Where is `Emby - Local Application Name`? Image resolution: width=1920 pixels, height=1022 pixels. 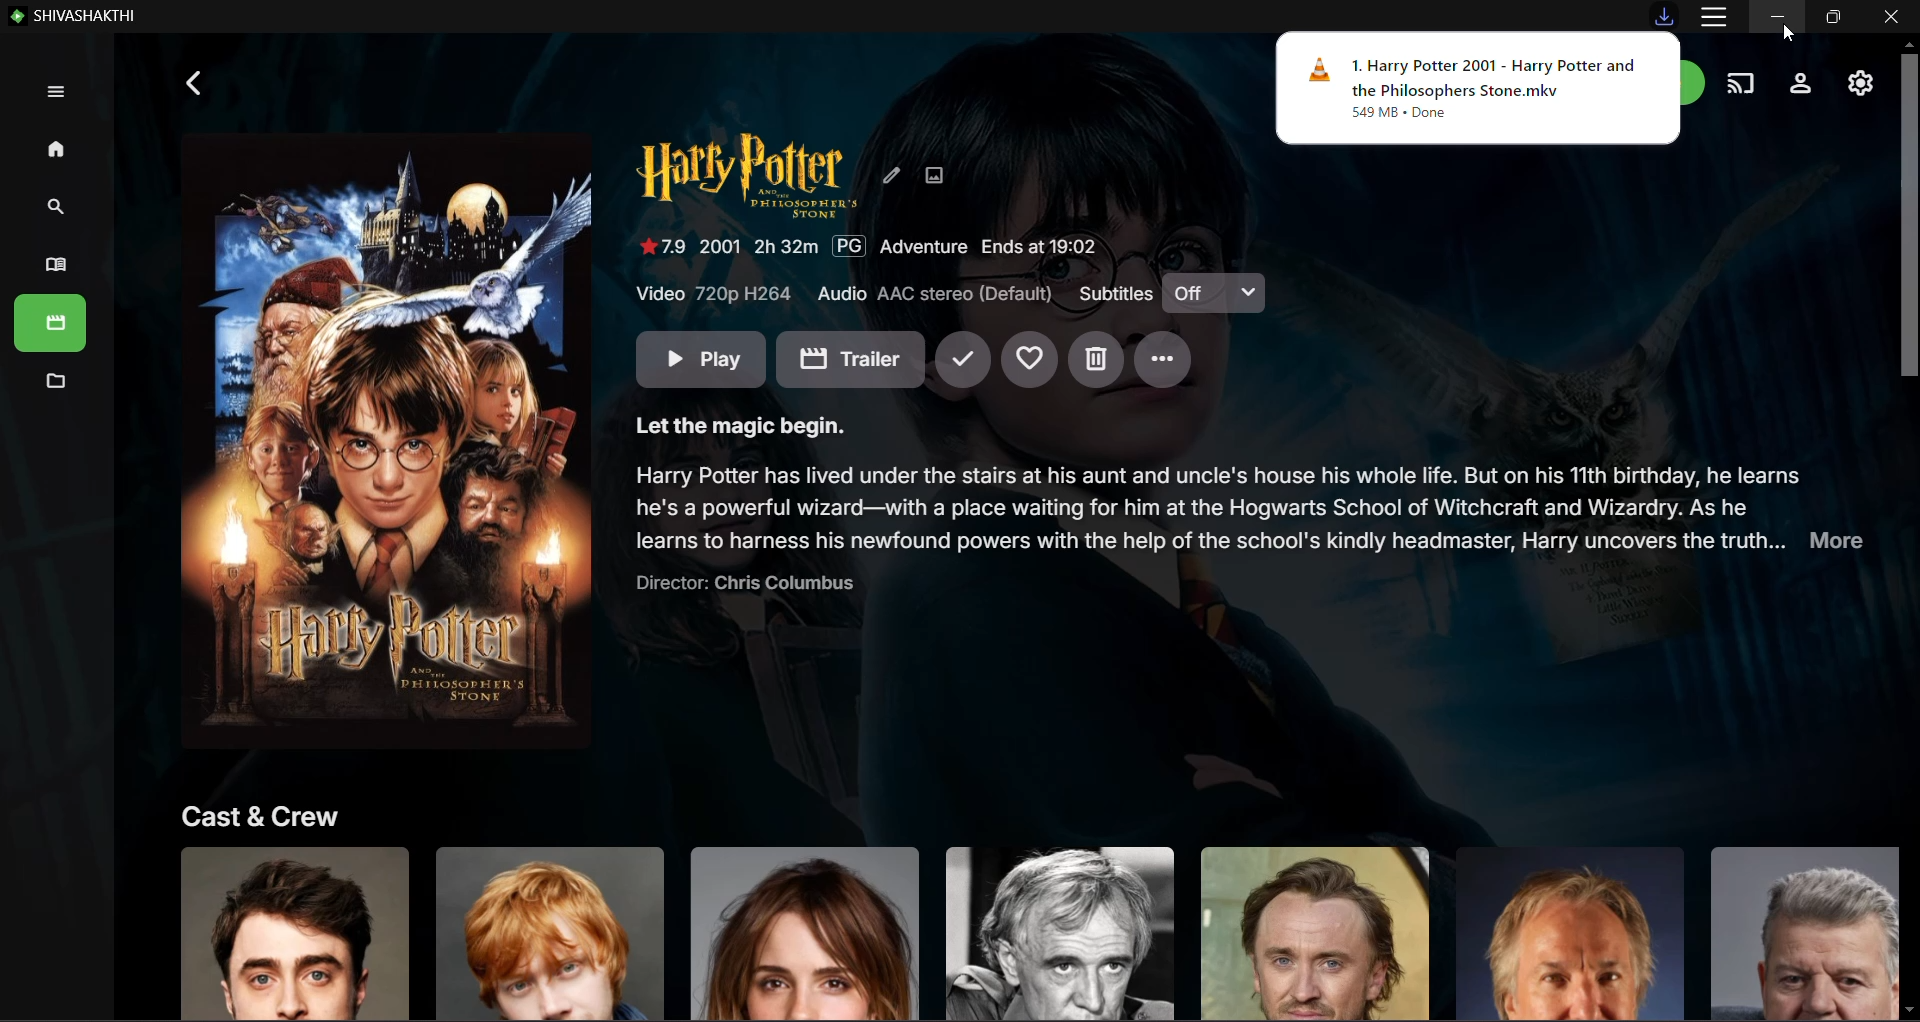 Emby - Local Application Name is located at coordinates (77, 15).